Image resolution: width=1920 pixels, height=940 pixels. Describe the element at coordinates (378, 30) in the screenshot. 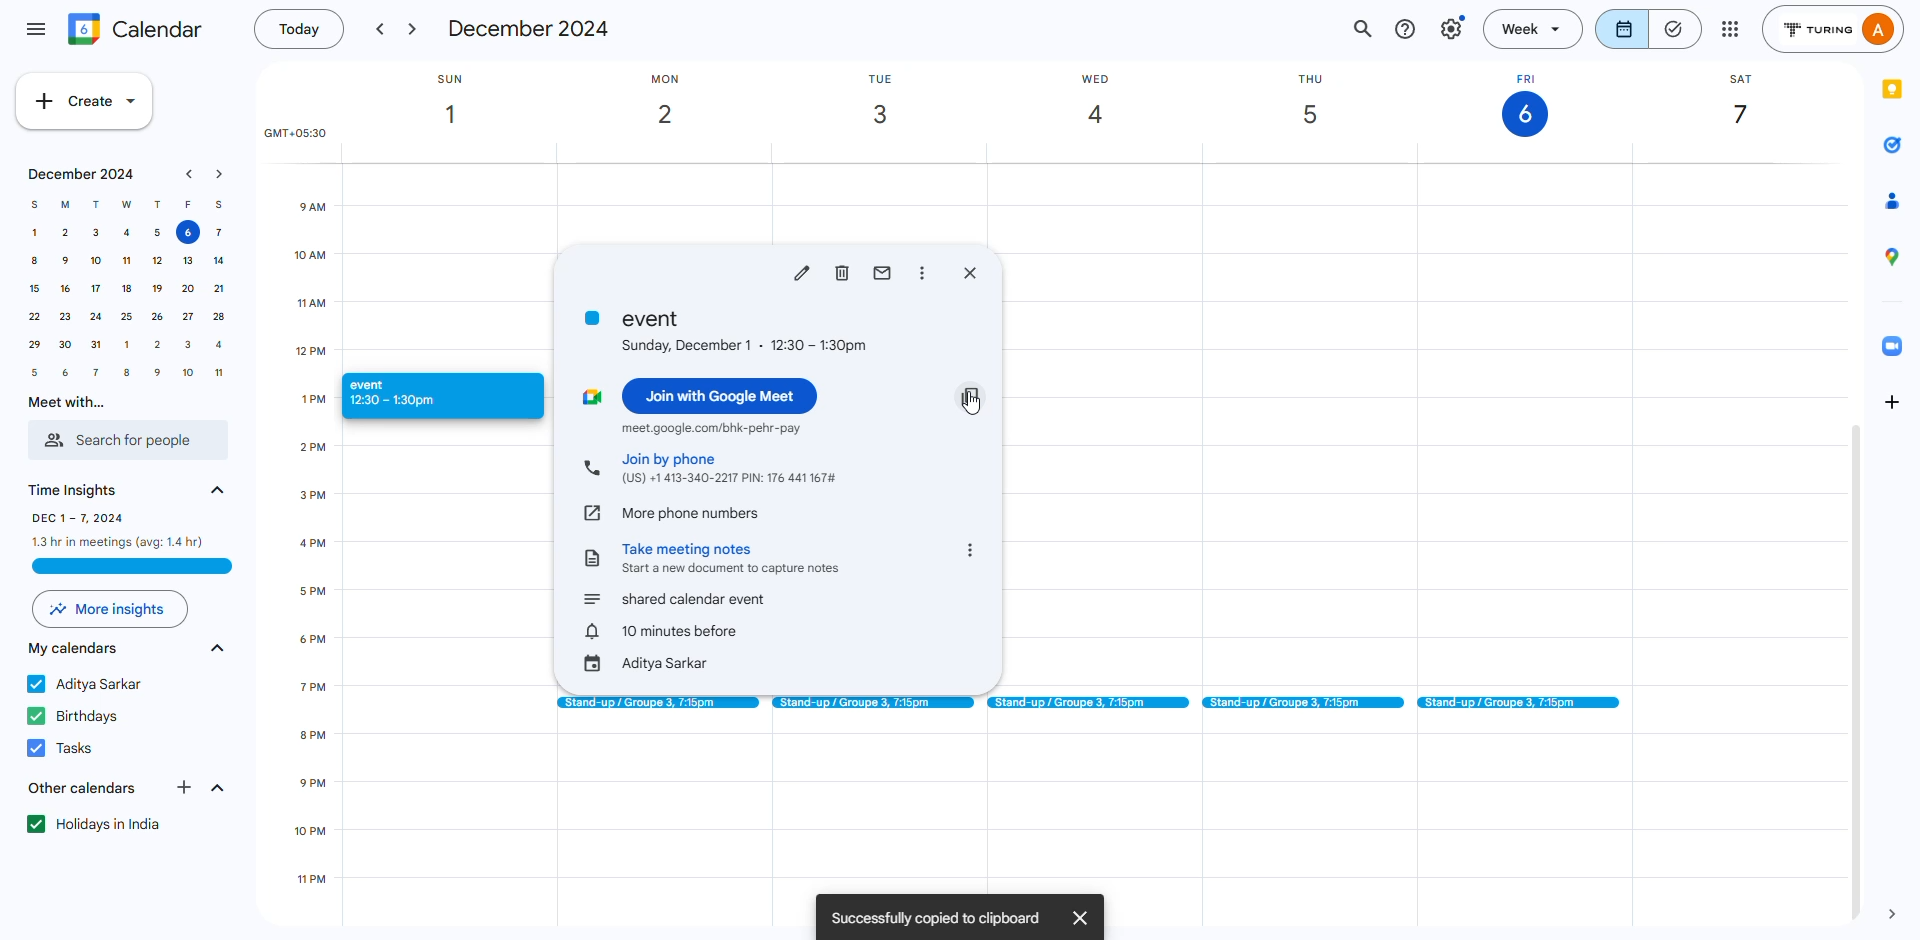

I see `previous` at that location.